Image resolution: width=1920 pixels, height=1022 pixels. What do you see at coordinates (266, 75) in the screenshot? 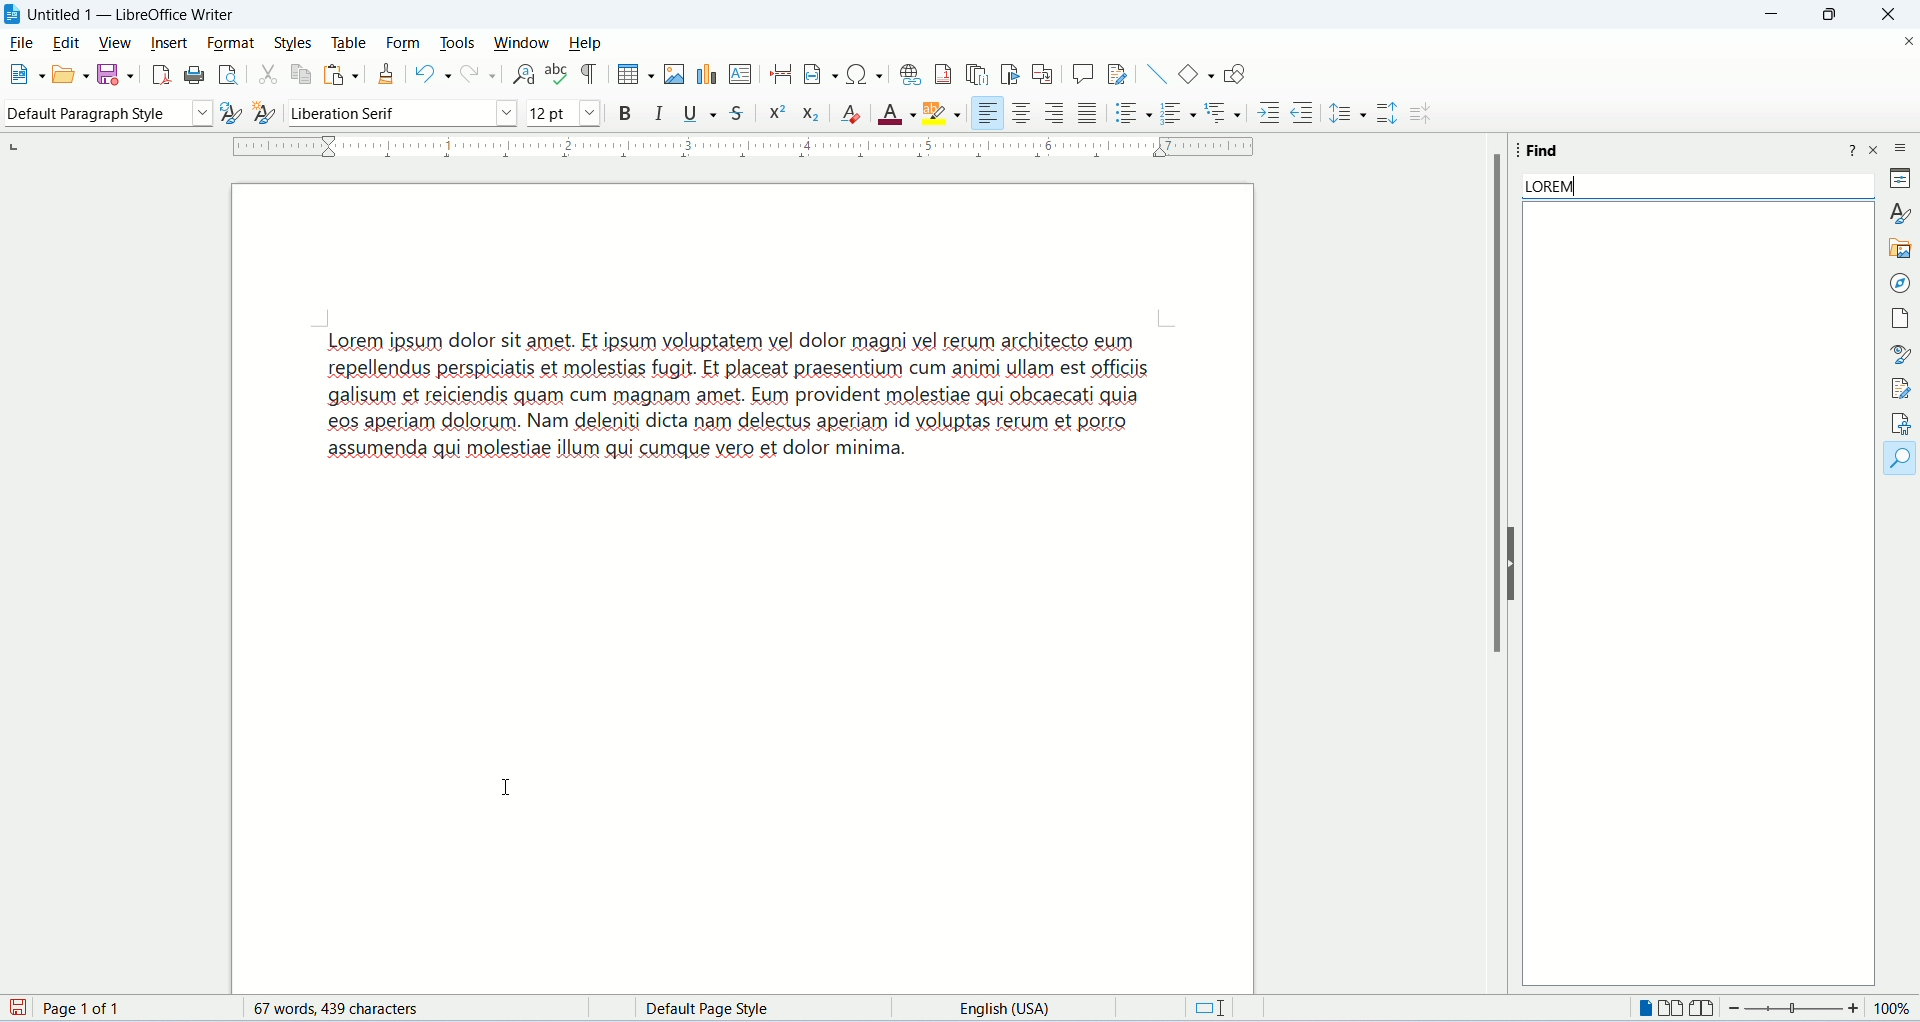
I see `cut` at bounding box center [266, 75].